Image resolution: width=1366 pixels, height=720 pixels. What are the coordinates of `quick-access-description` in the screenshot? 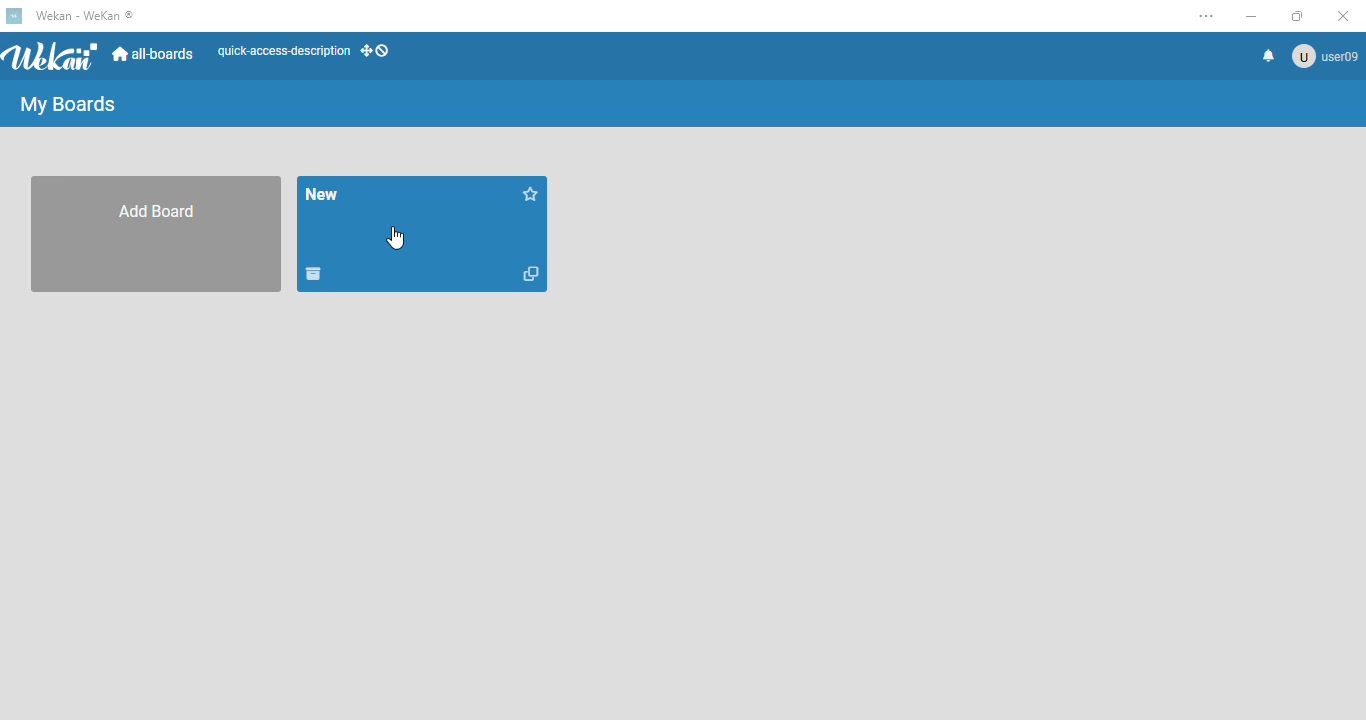 It's located at (283, 51).